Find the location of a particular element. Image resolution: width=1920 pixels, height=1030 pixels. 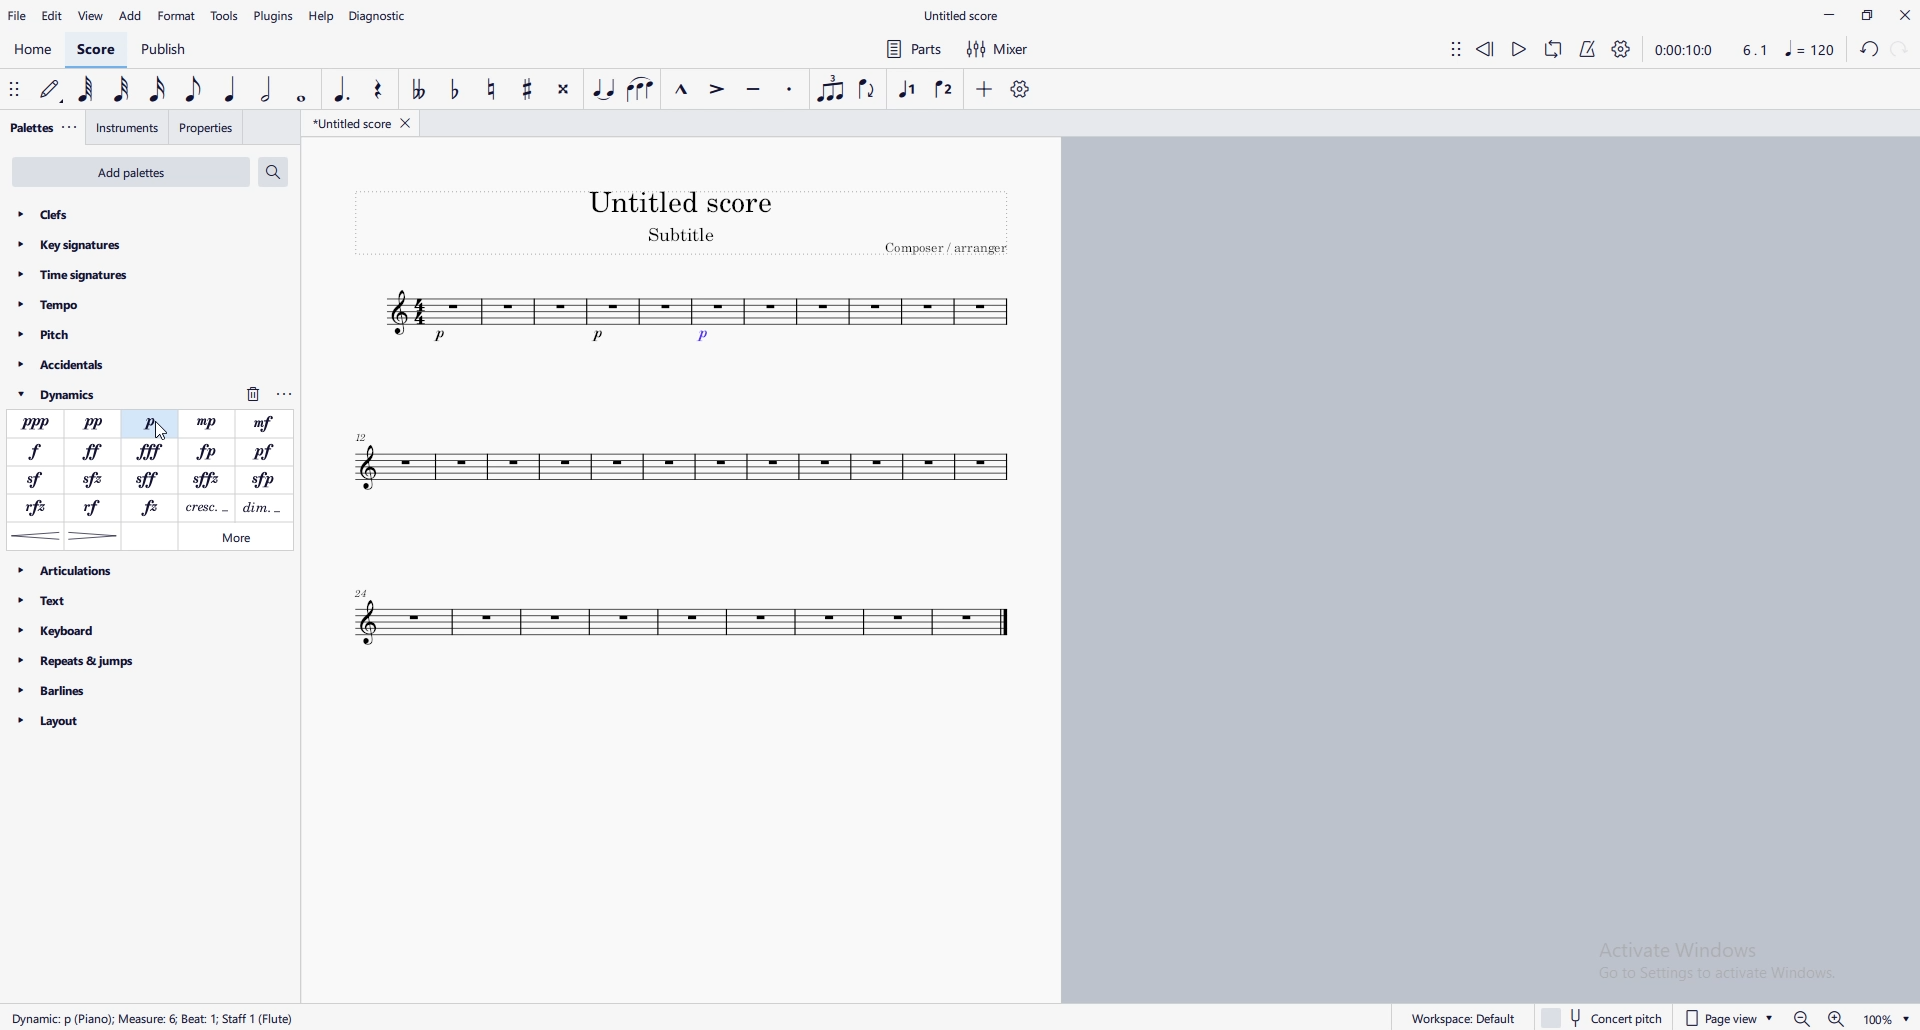

close is located at coordinates (1905, 15).